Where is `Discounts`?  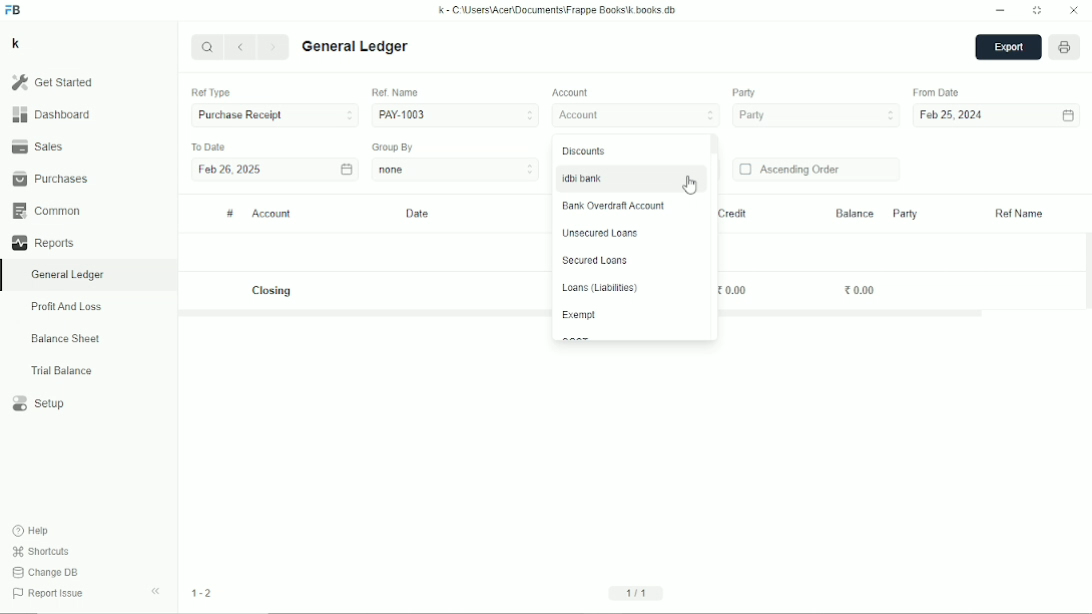 Discounts is located at coordinates (584, 151).